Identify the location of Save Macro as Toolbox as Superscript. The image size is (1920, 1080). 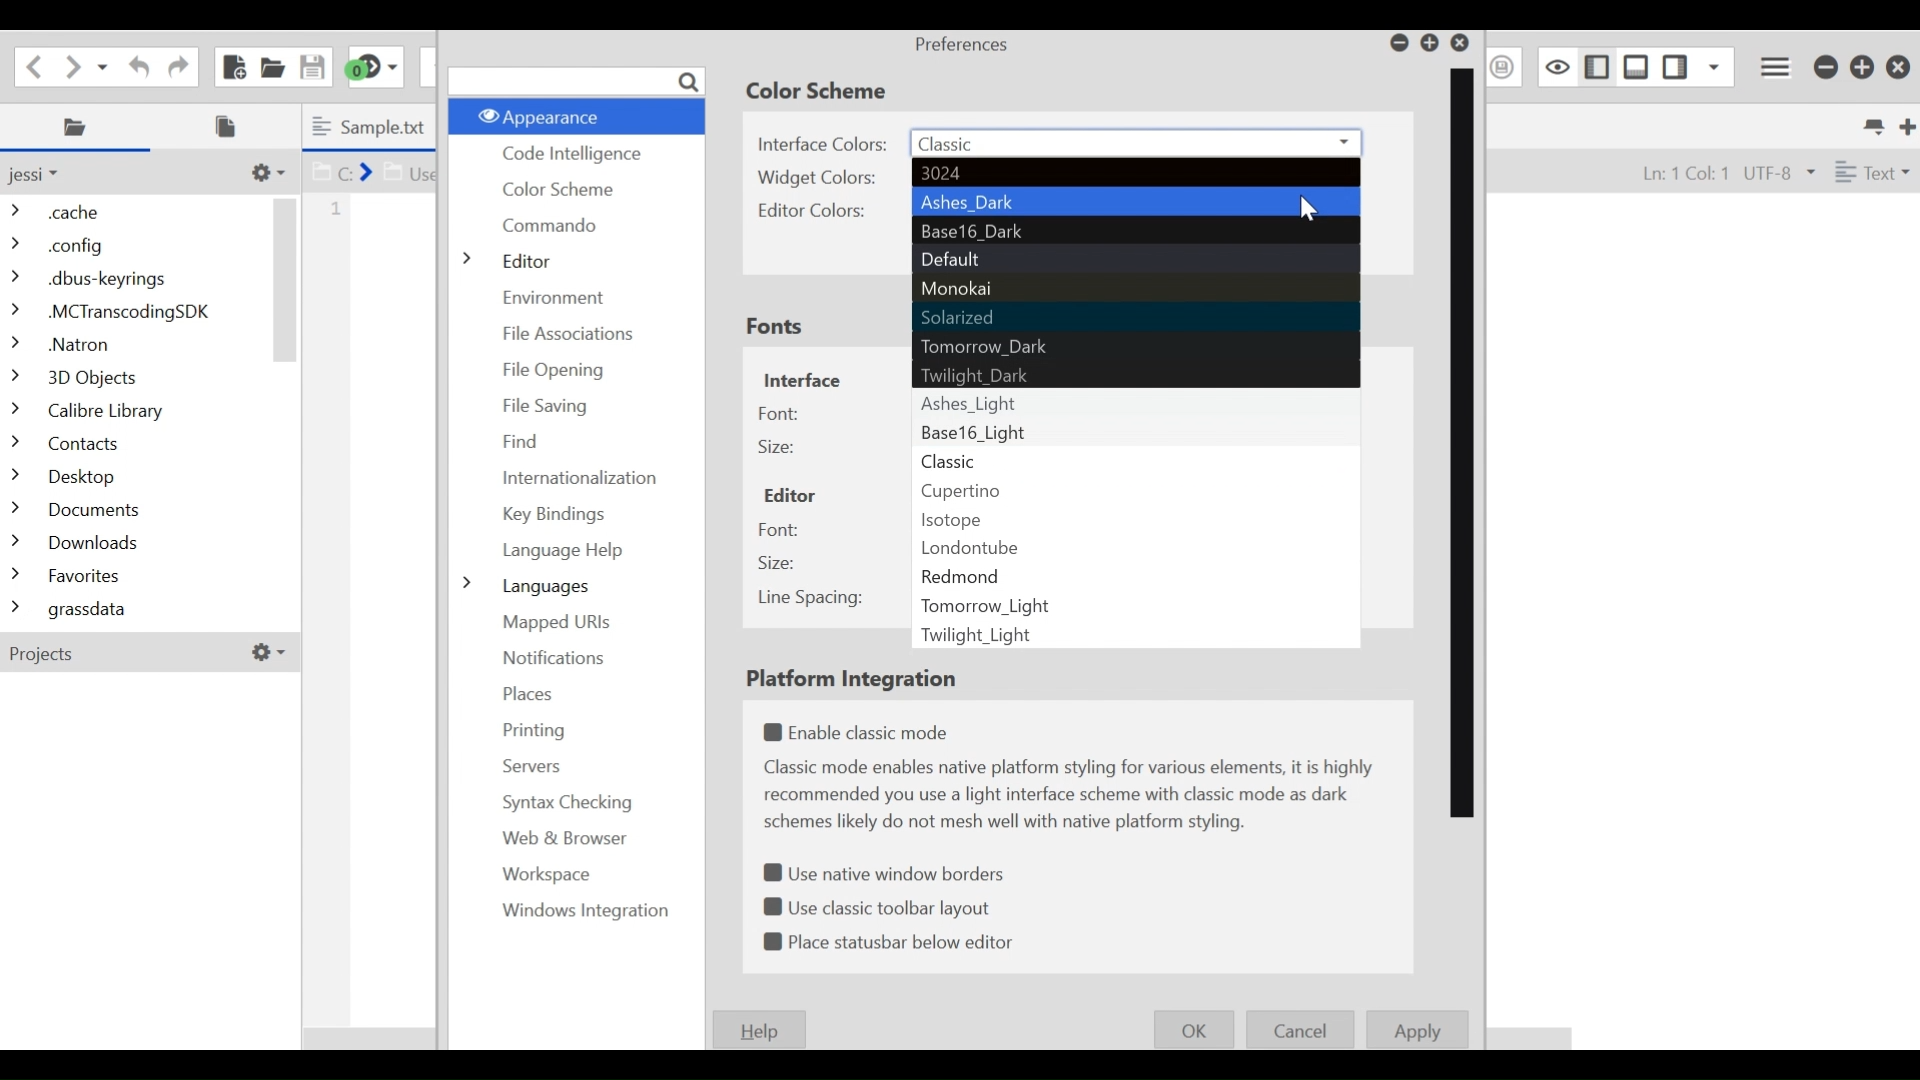
(1504, 66).